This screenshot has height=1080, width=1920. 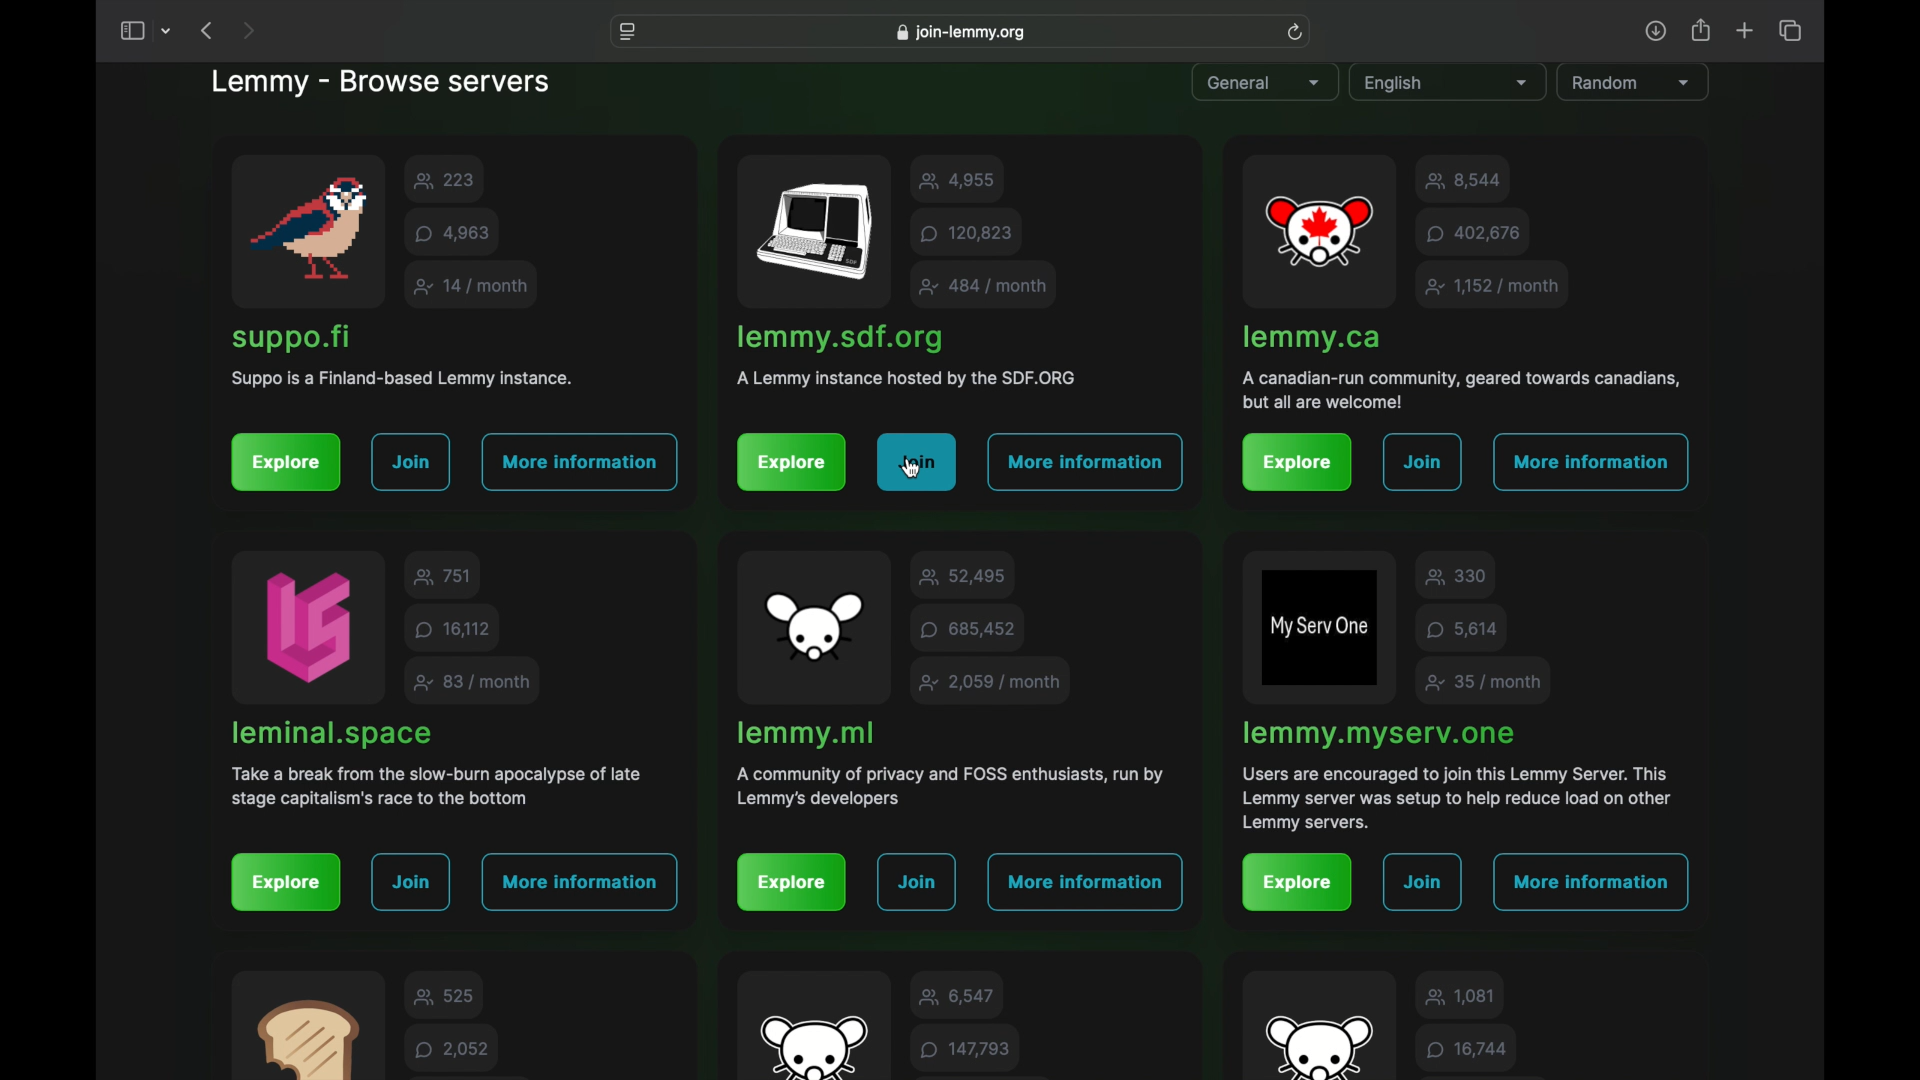 I want to click on website settings, so click(x=629, y=32).